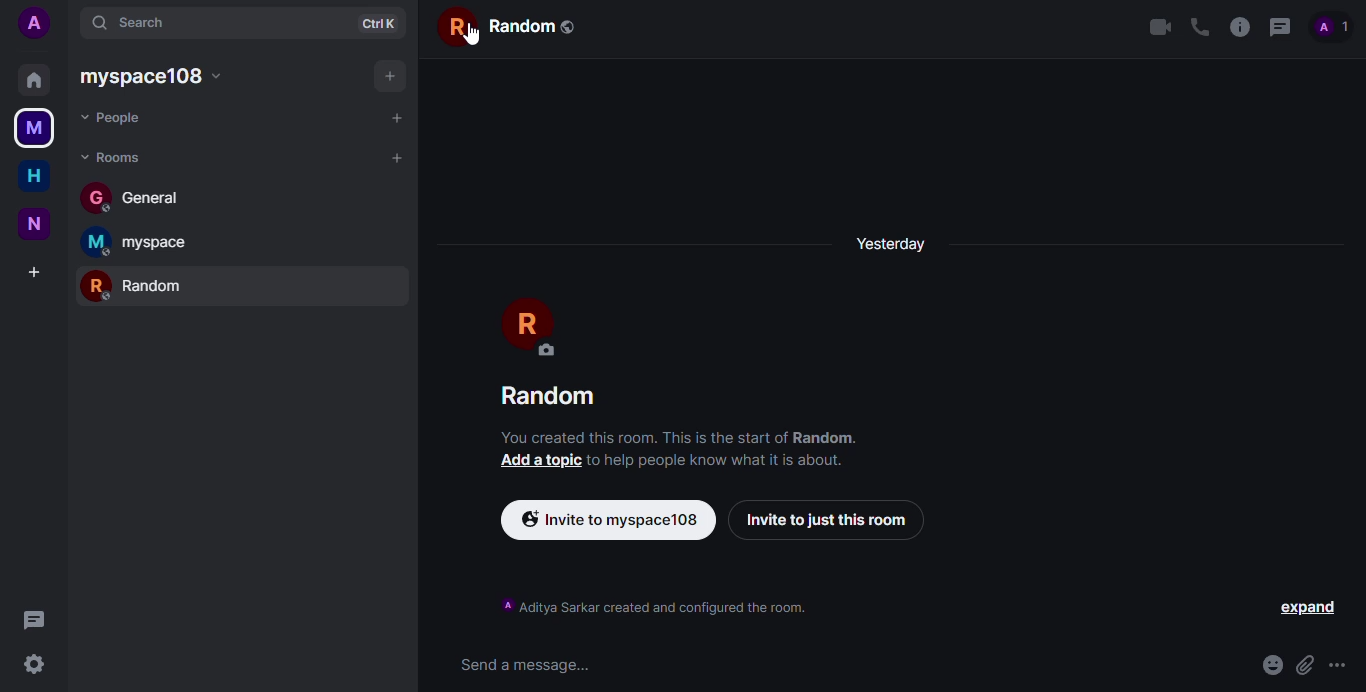  What do you see at coordinates (140, 283) in the screenshot?
I see `random` at bounding box center [140, 283].